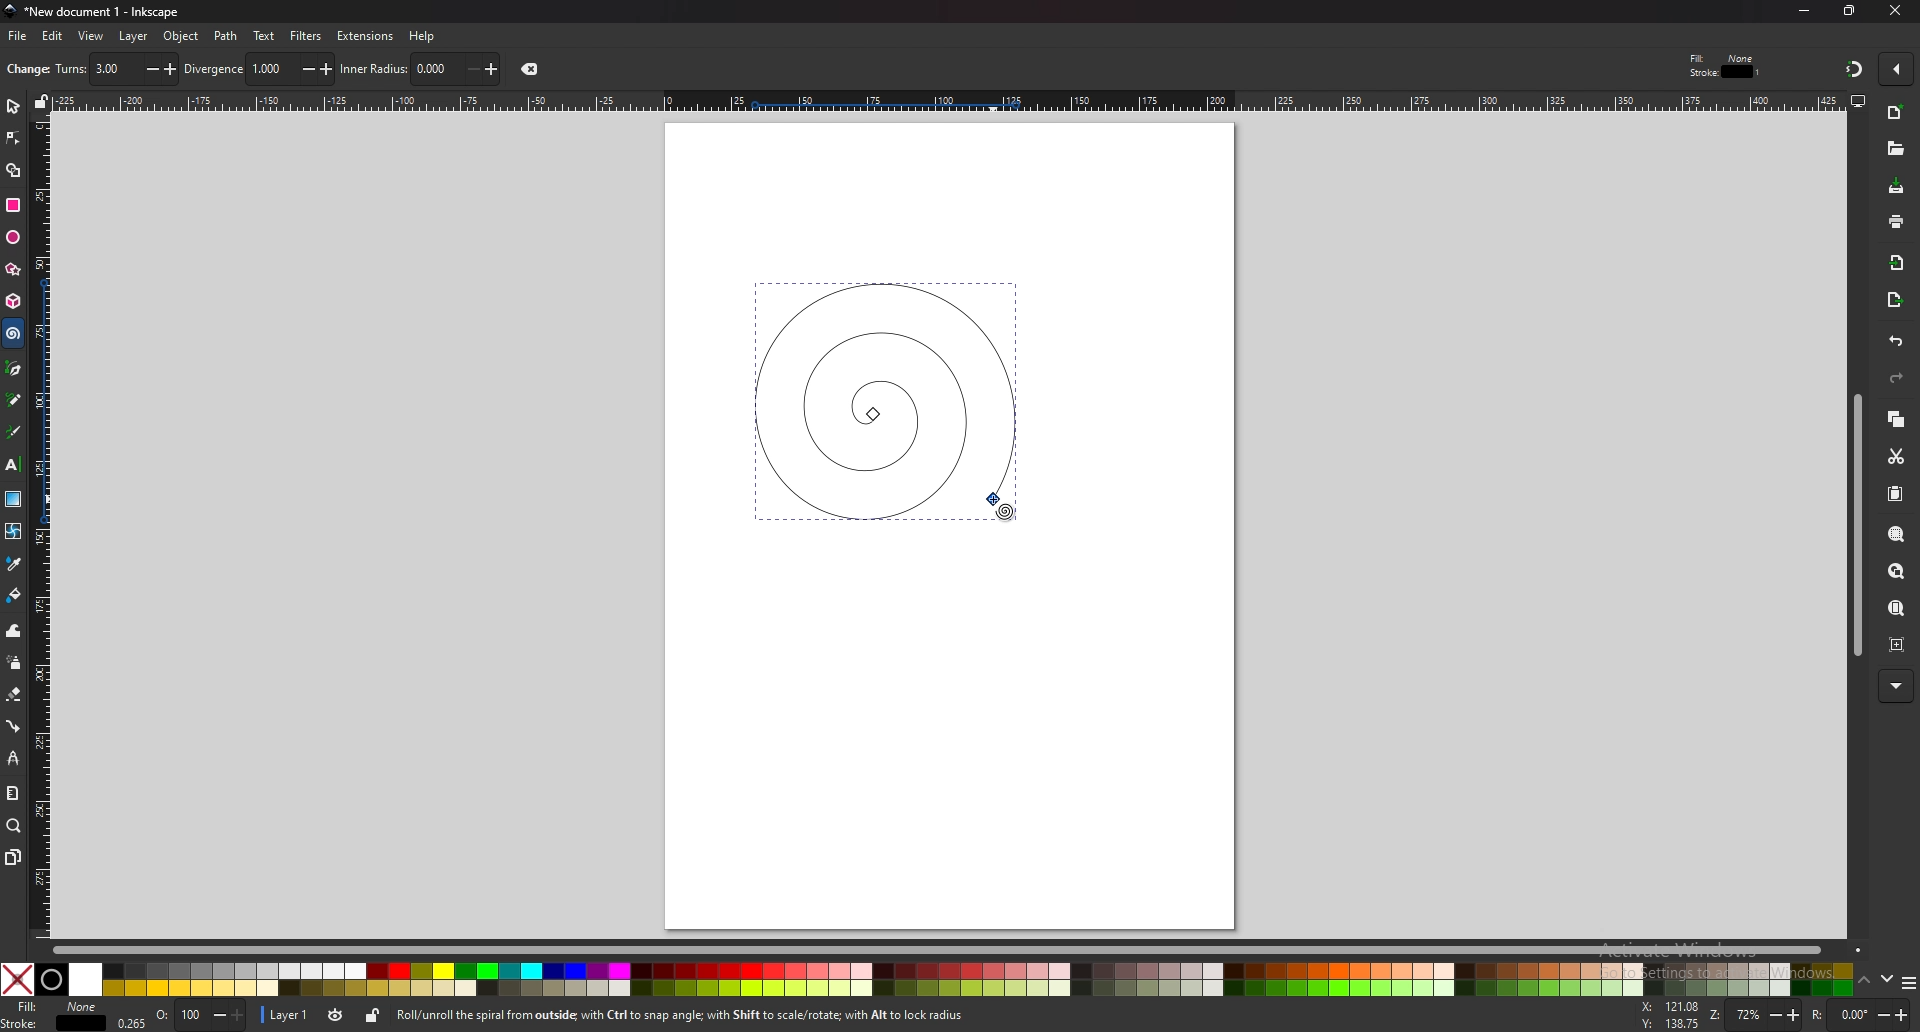 This screenshot has height=1032, width=1920. Describe the element at coordinates (14, 856) in the screenshot. I see `pages` at that location.